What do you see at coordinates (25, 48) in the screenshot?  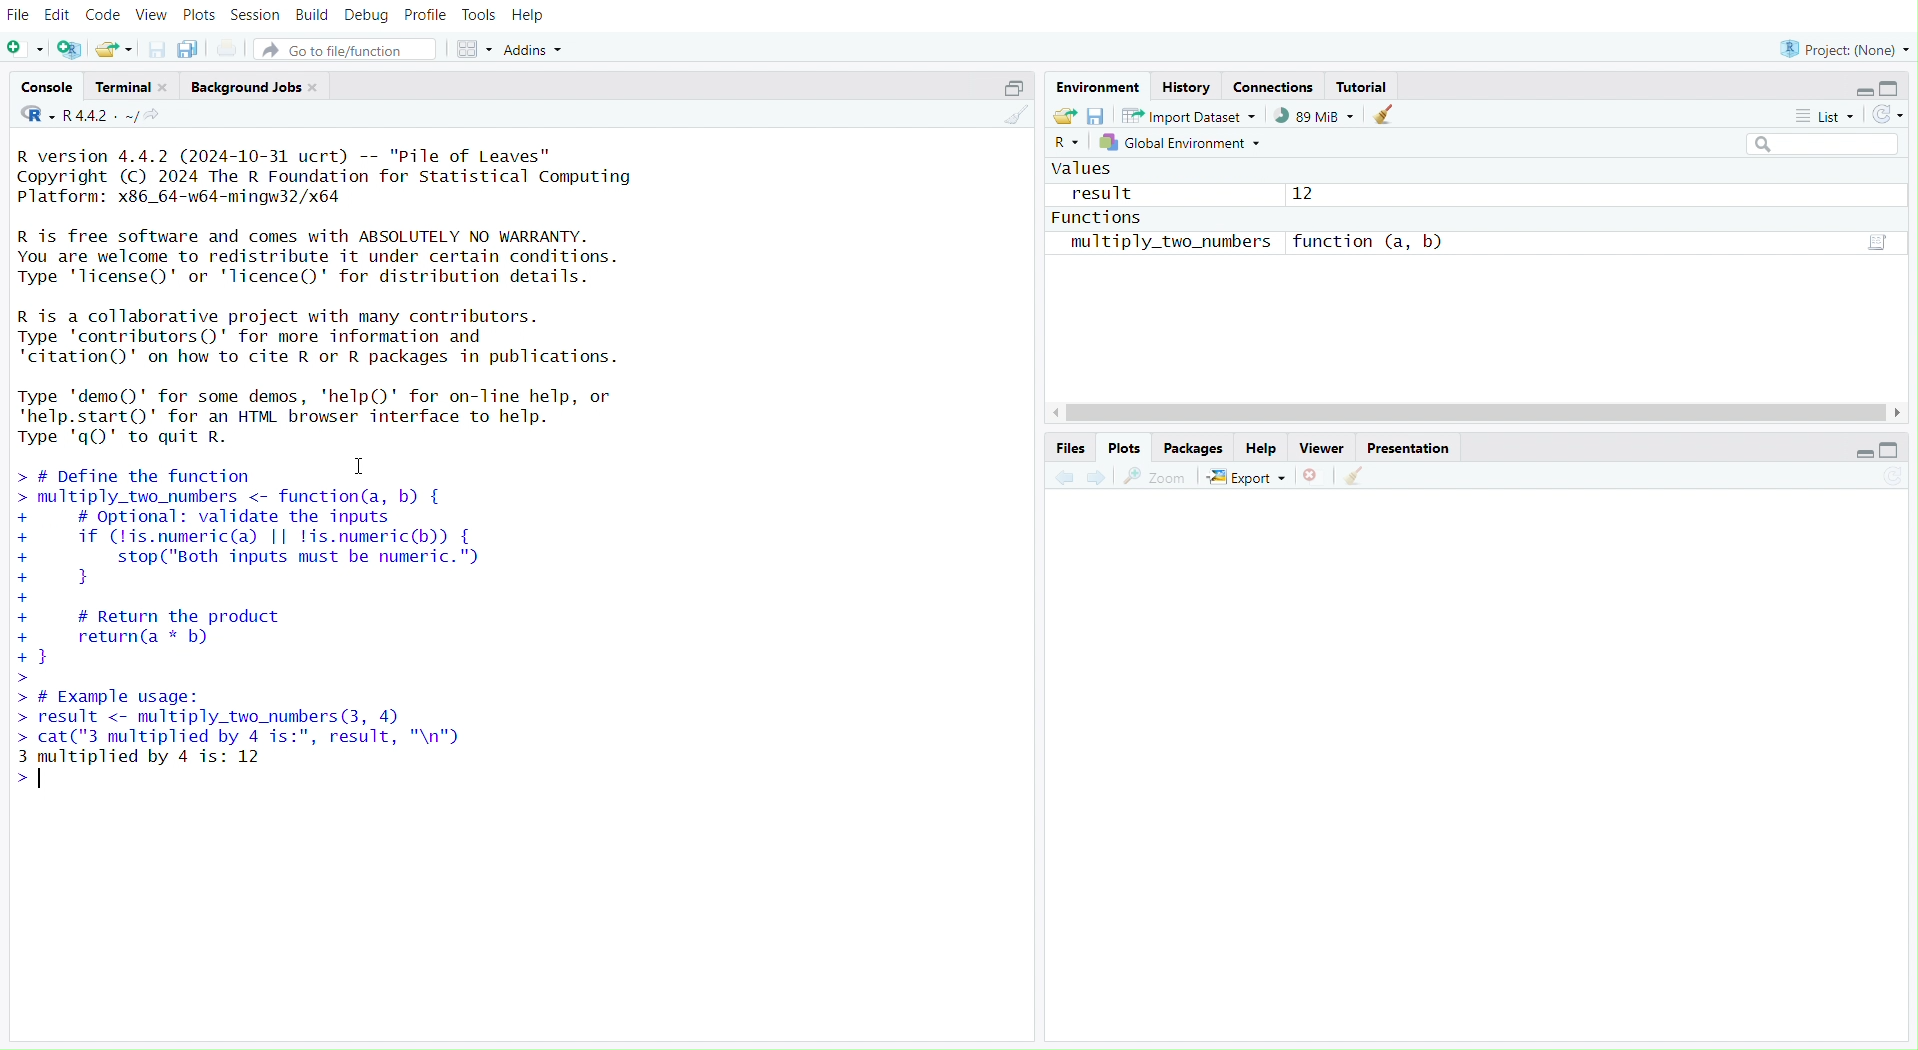 I see `New file` at bounding box center [25, 48].